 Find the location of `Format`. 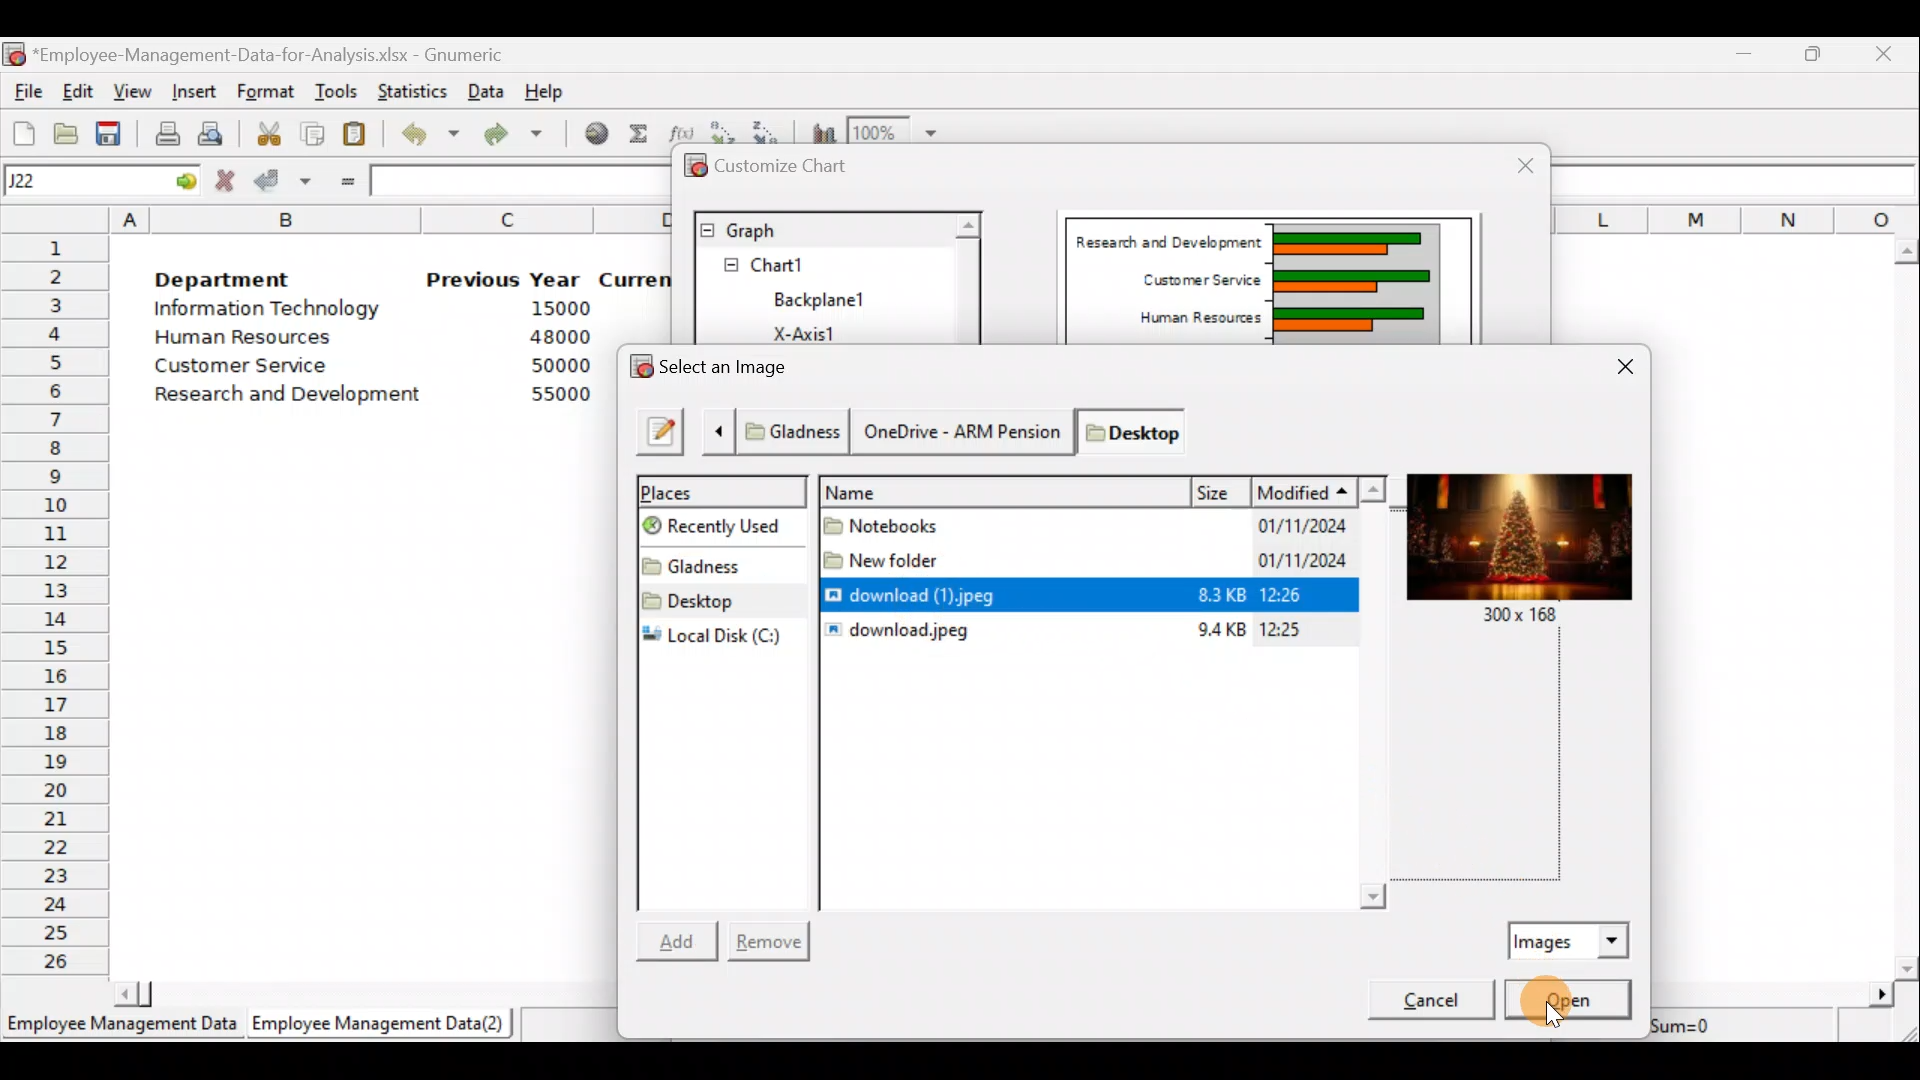

Format is located at coordinates (268, 89).